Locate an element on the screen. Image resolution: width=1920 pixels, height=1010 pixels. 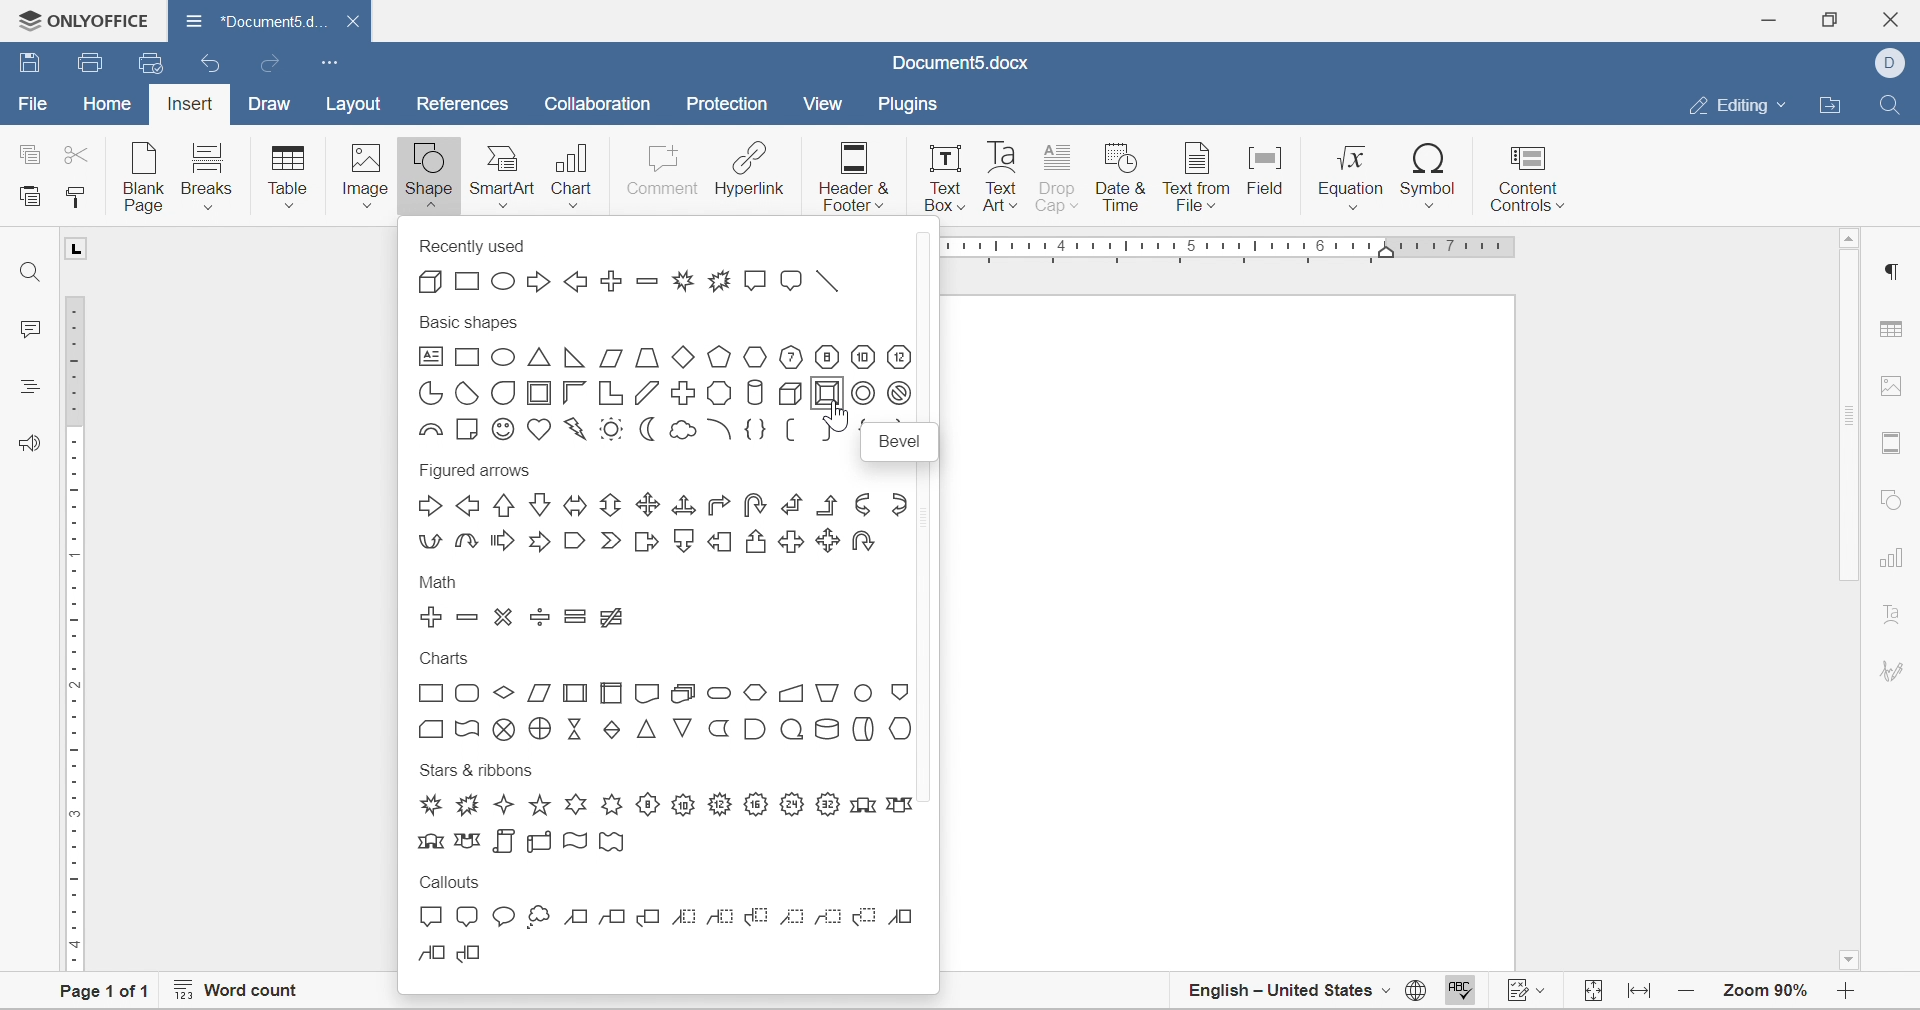
document5.docx is located at coordinates (956, 61).